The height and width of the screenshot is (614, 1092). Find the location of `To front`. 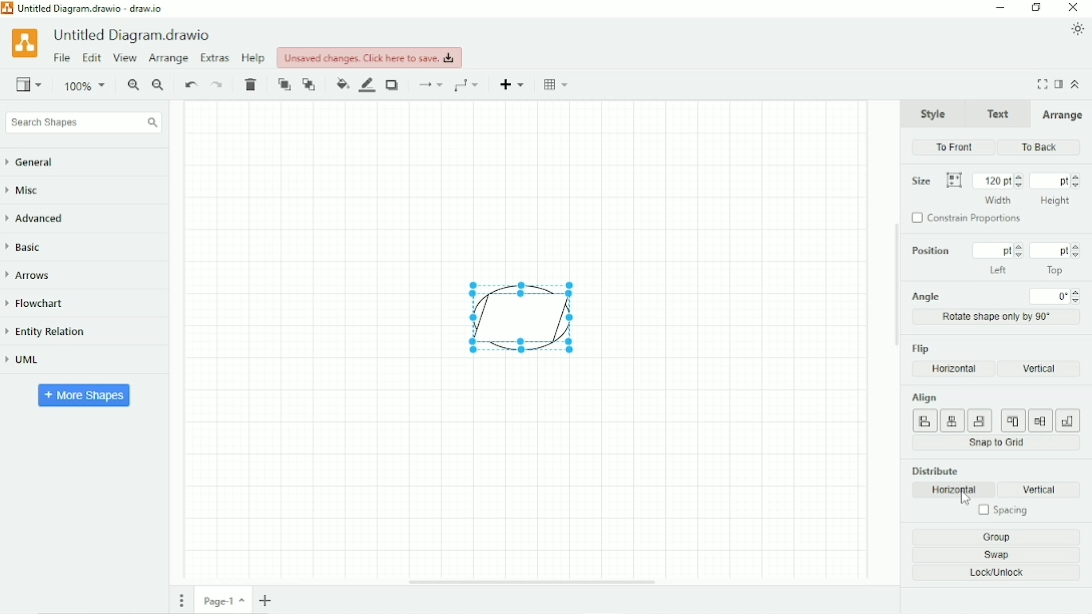

To front is located at coordinates (955, 147).